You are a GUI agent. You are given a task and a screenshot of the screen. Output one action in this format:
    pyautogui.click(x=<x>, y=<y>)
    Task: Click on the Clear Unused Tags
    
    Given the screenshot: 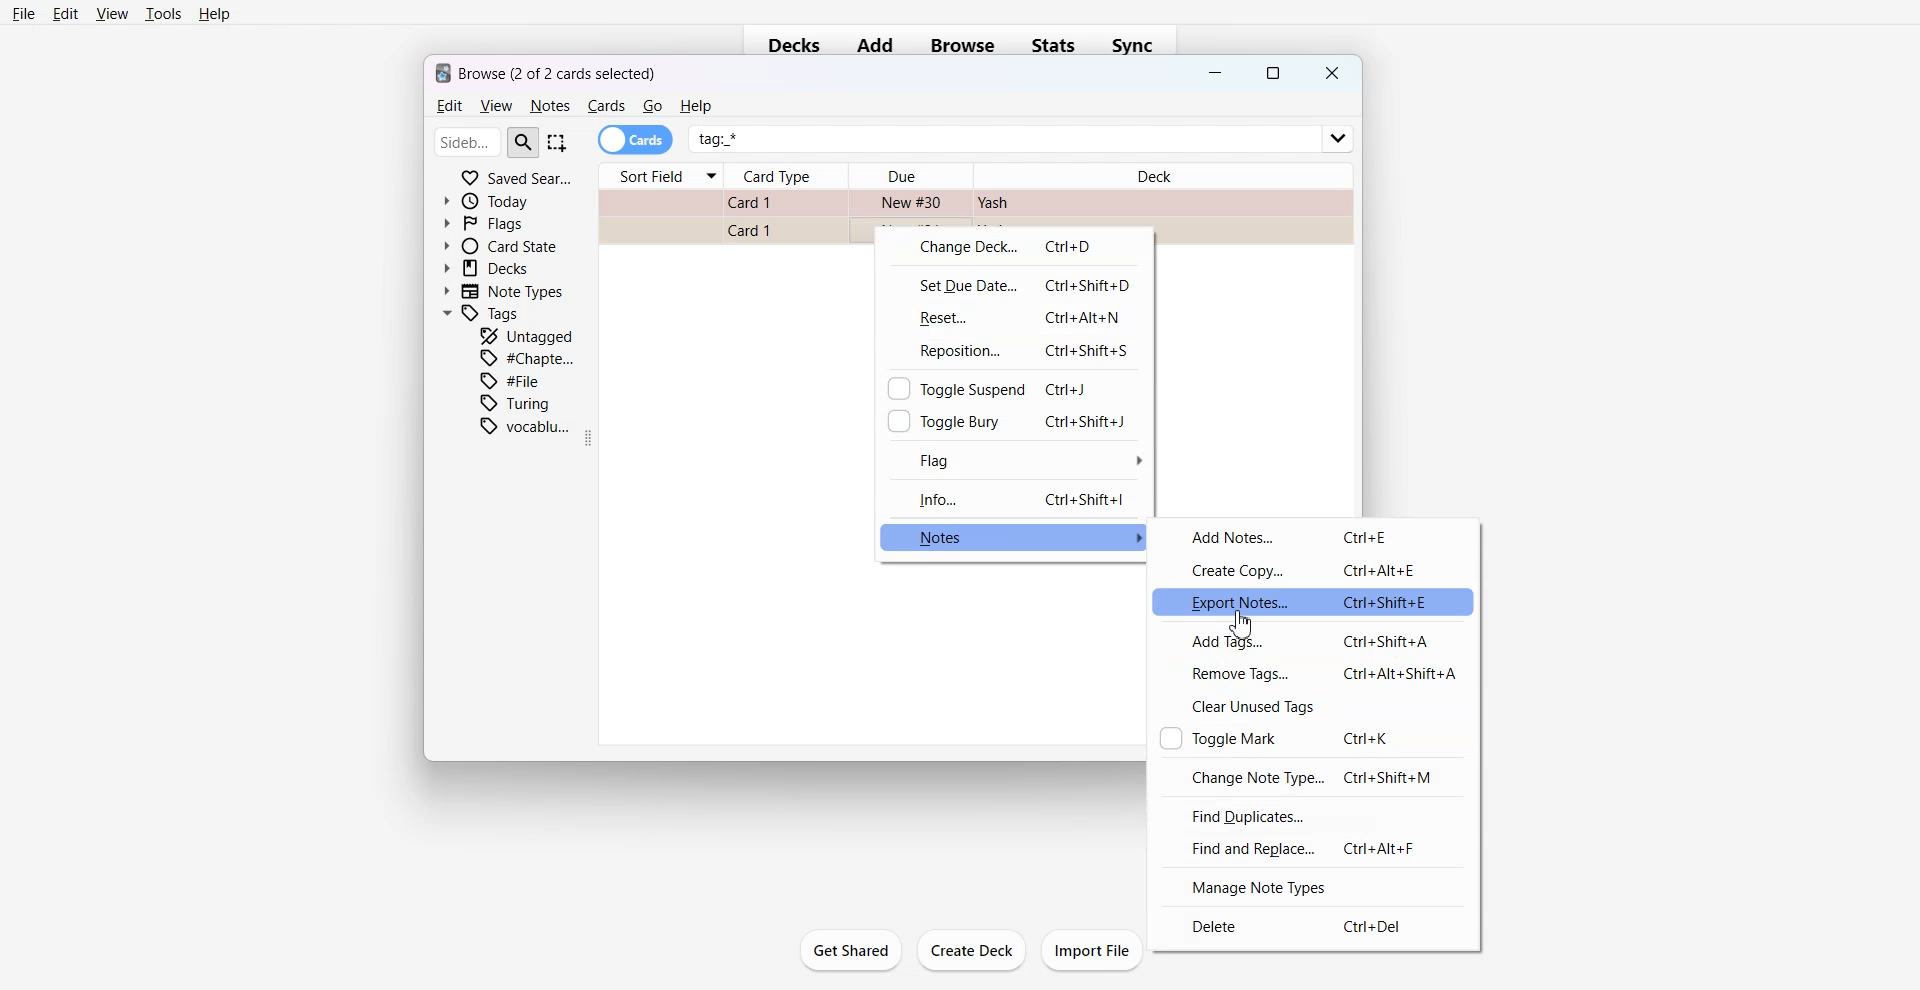 What is the action you would take?
    pyautogui.click(x=1312, y=706)
    